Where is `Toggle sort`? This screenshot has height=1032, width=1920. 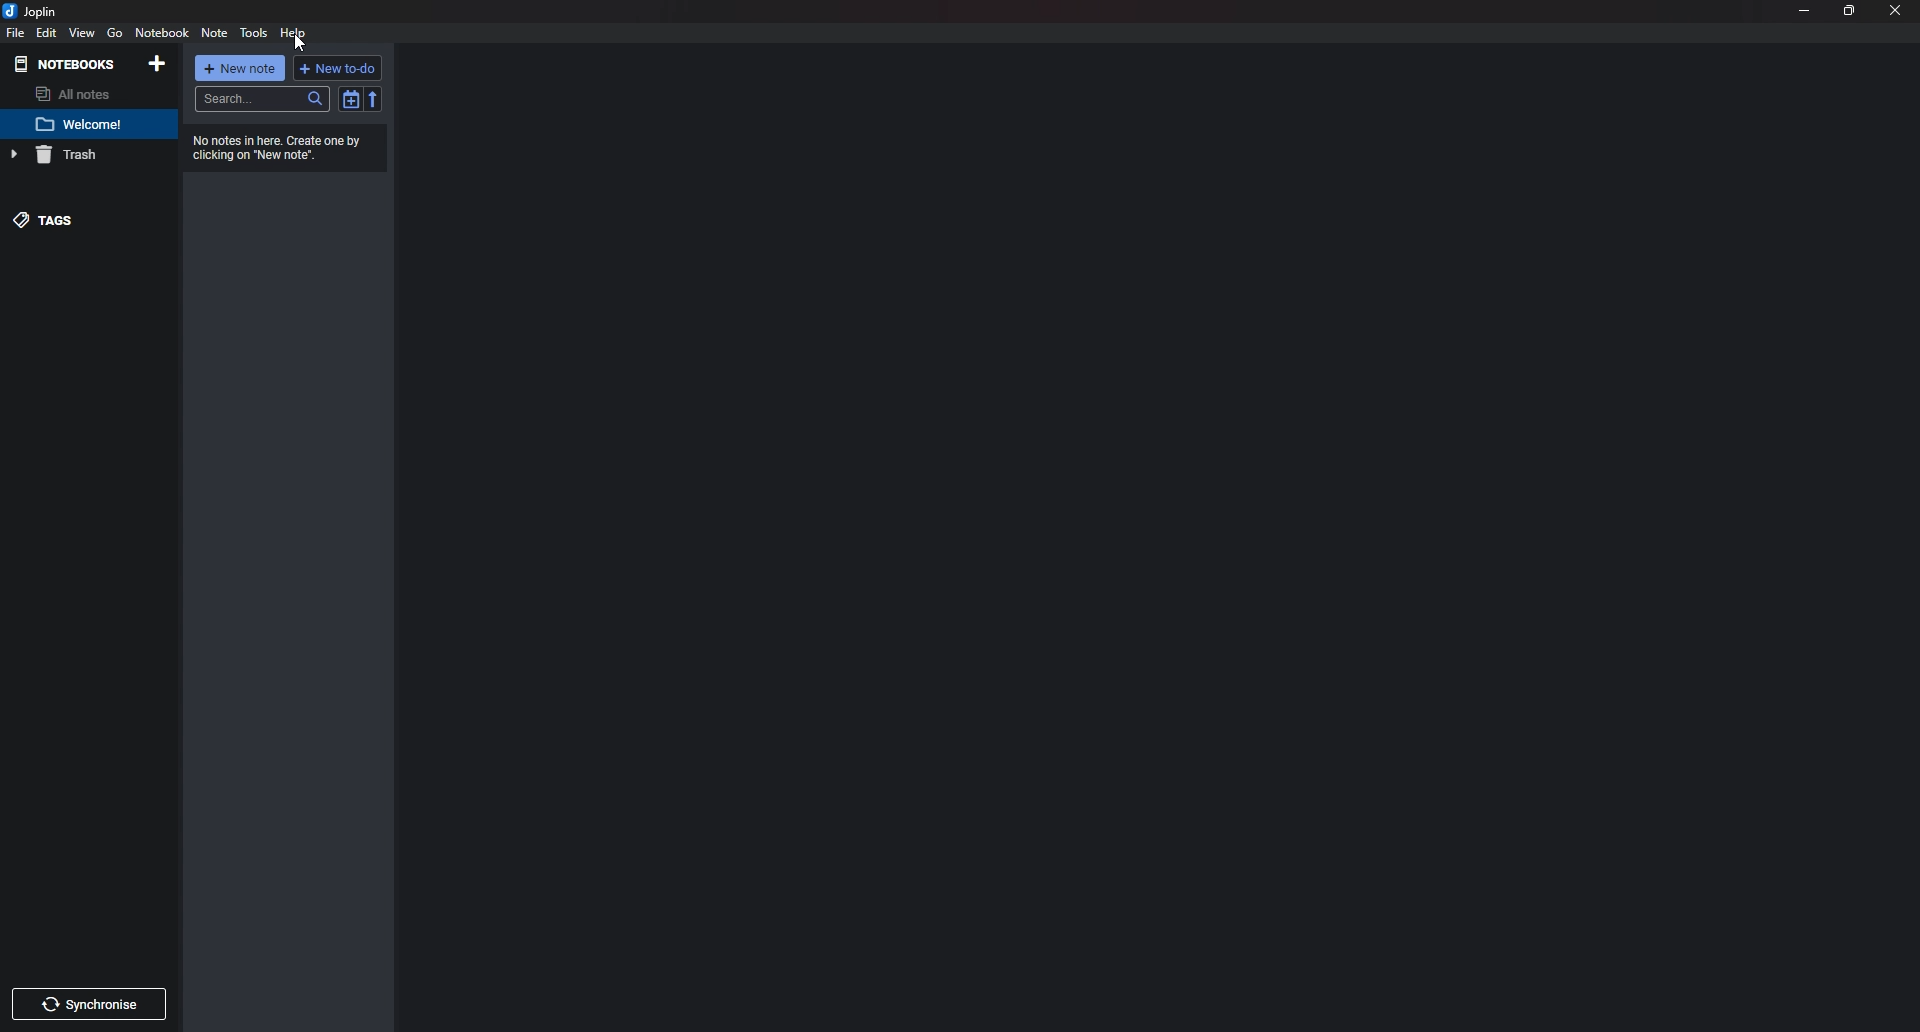 Toggle sort is located at coordinates (350, 100).